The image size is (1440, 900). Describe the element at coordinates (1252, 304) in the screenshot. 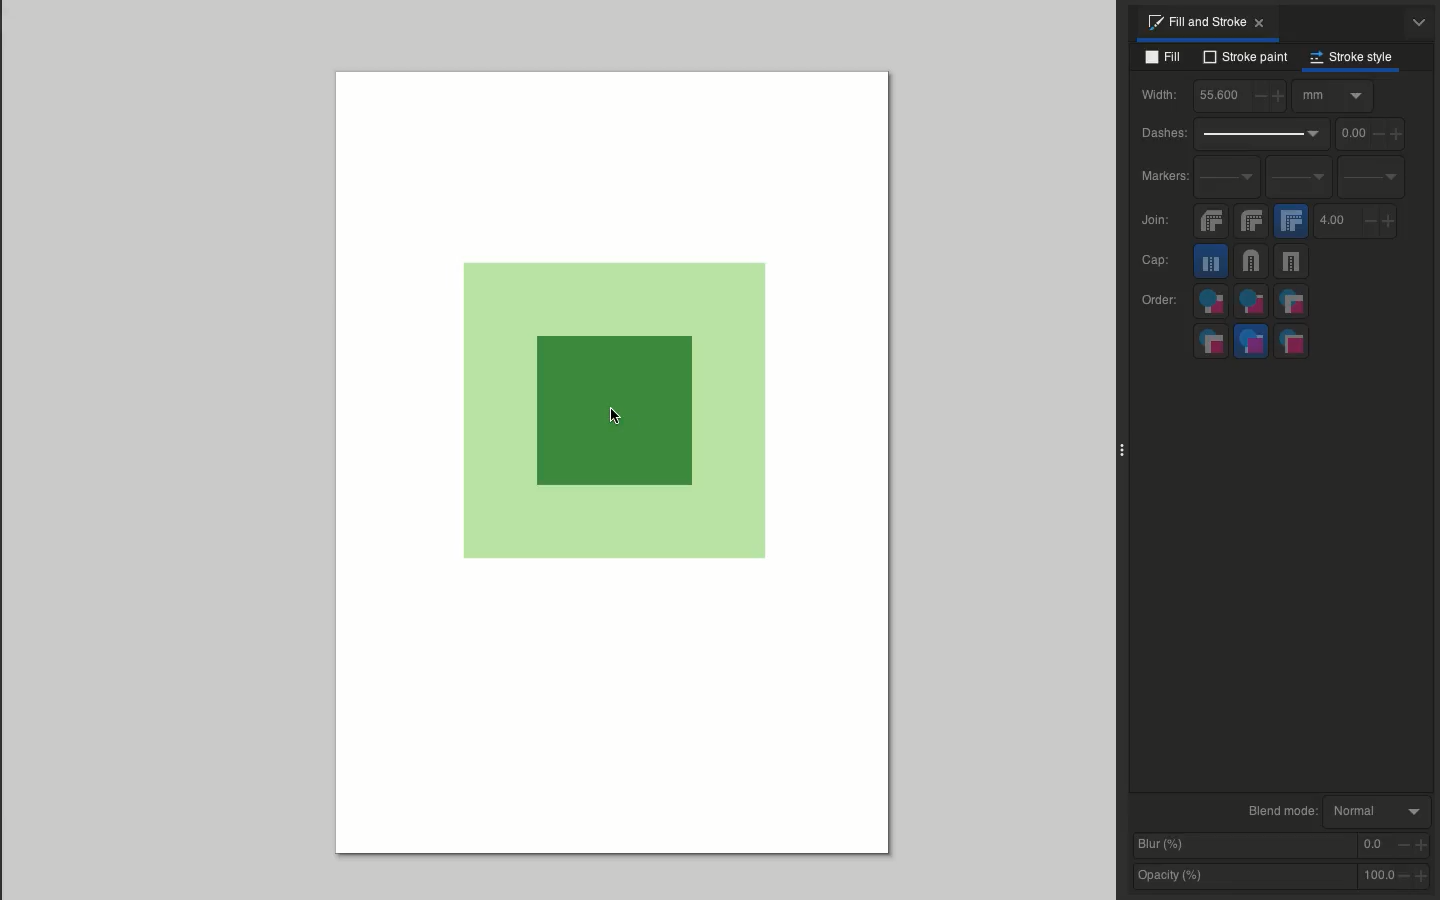

I see `Stroke, fill, markers` at that location.